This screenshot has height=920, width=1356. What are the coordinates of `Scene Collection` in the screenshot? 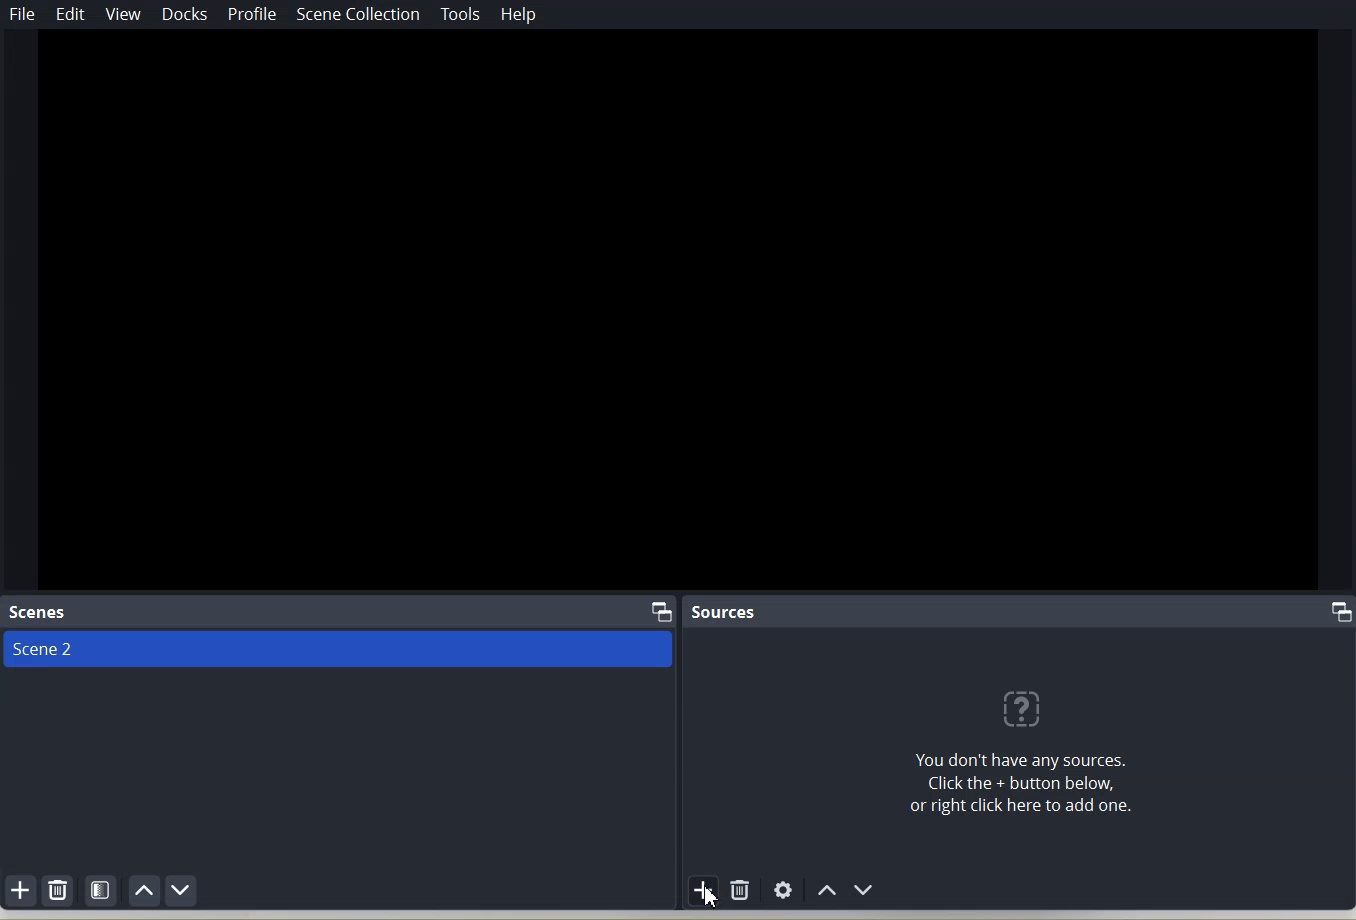 It's located at (357, 14).